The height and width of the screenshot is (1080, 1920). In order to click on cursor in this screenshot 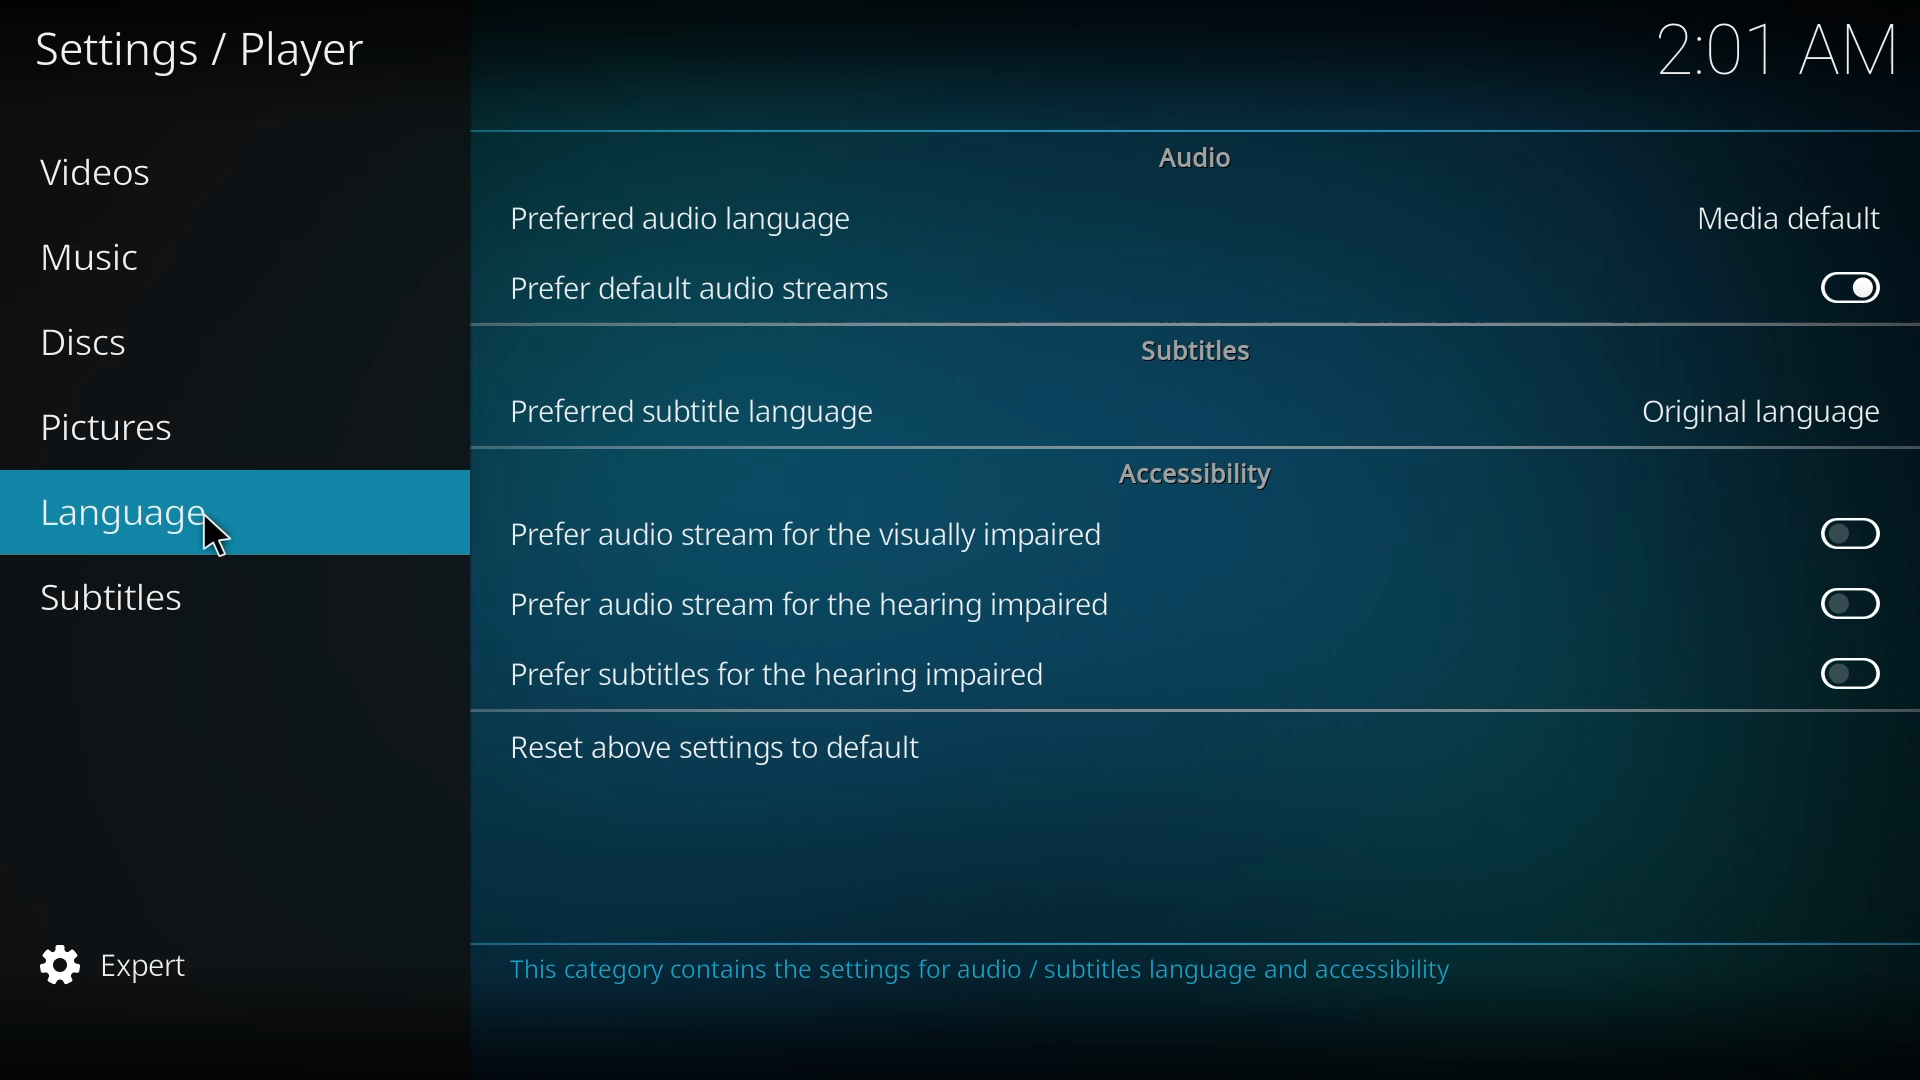, I will do `click(214, 539)`.